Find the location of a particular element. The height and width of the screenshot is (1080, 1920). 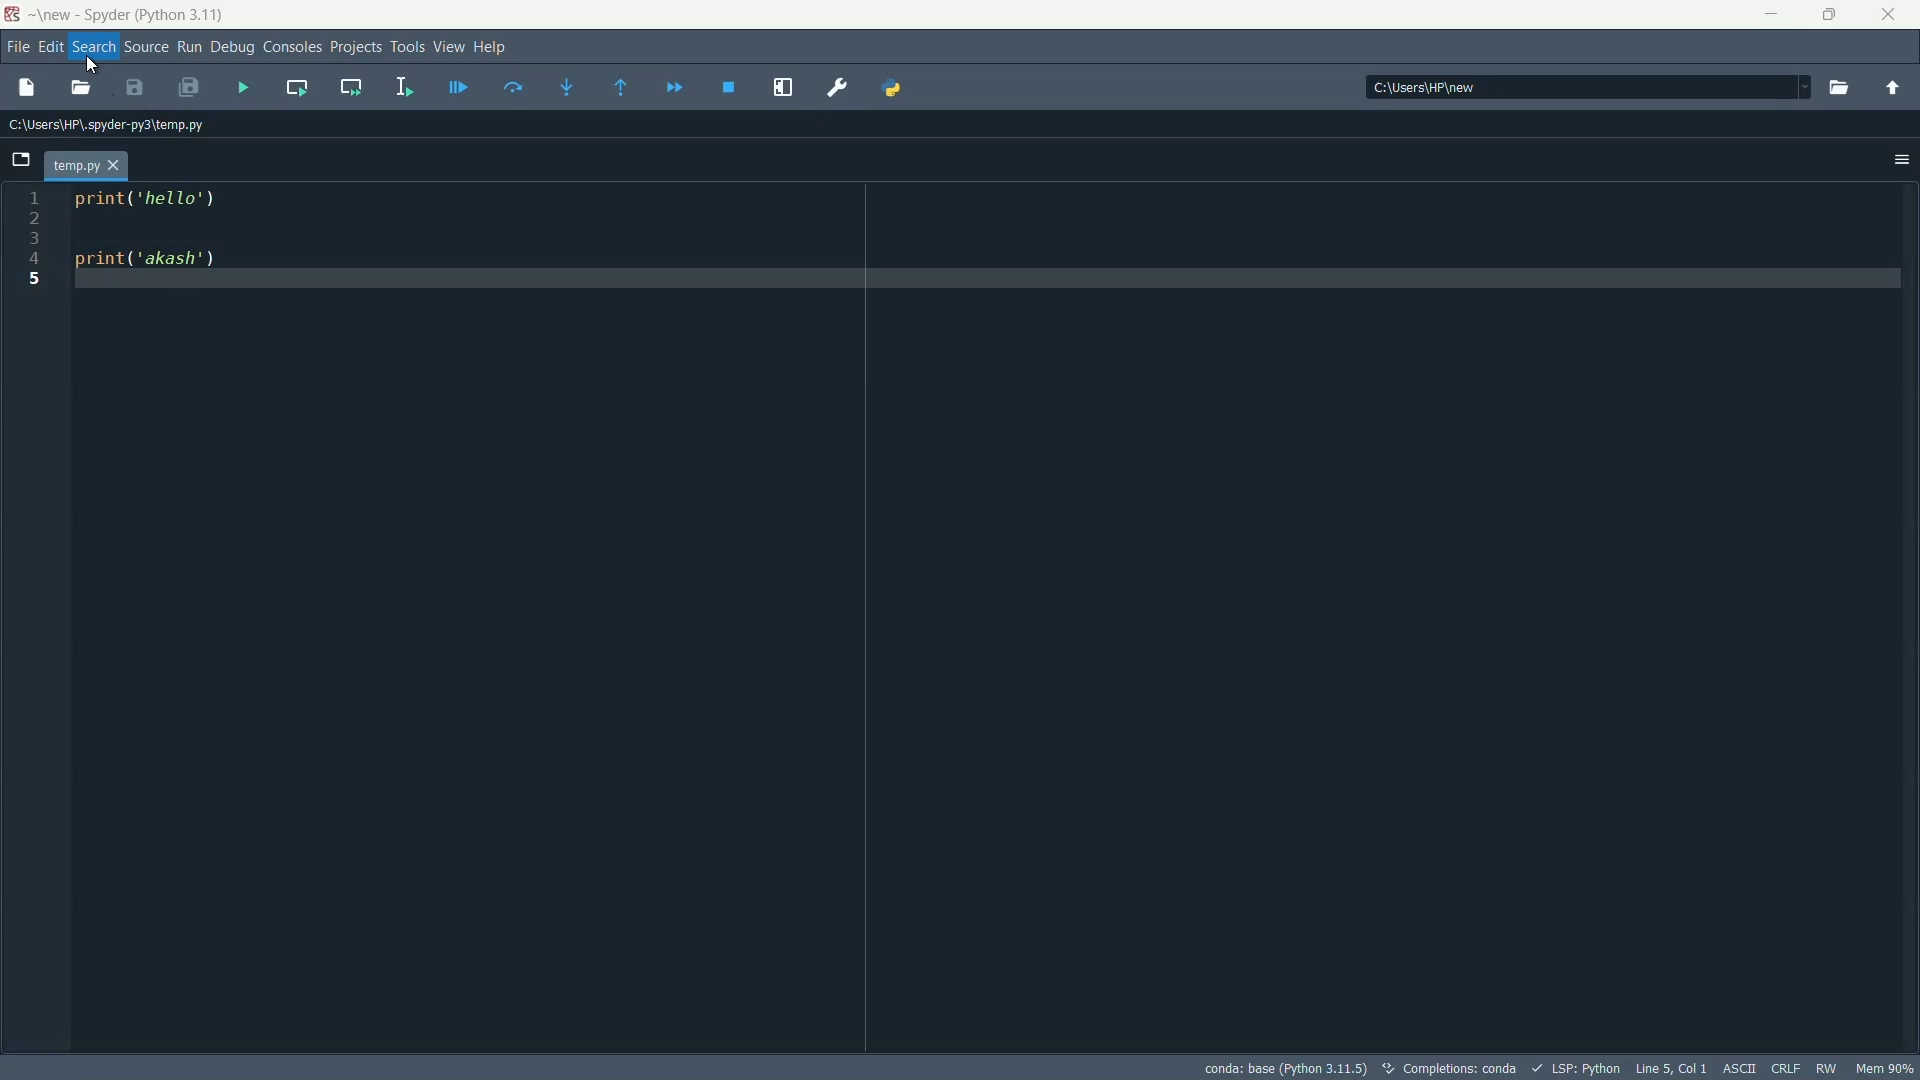

run file is located at coordinates (242, 89).